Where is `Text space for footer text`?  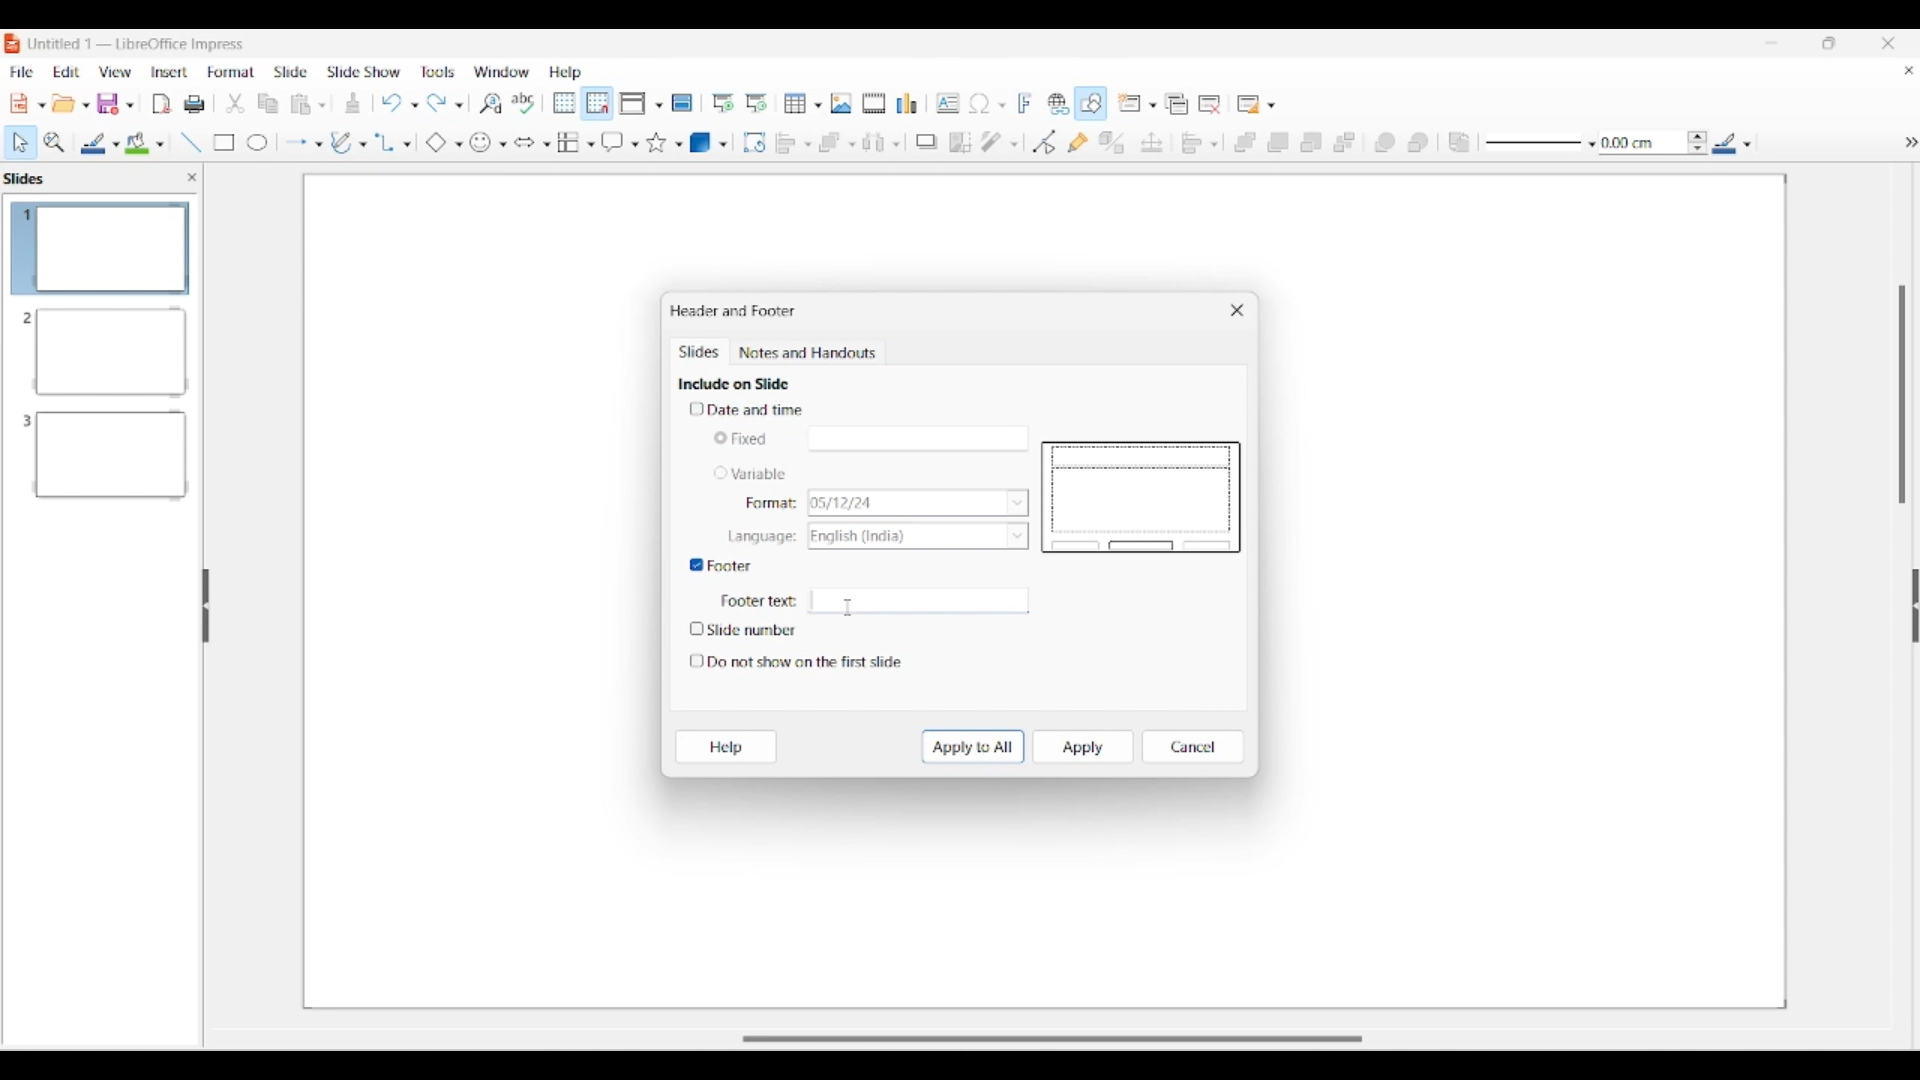
Text space for footer text is located at coordinates (916, 599).